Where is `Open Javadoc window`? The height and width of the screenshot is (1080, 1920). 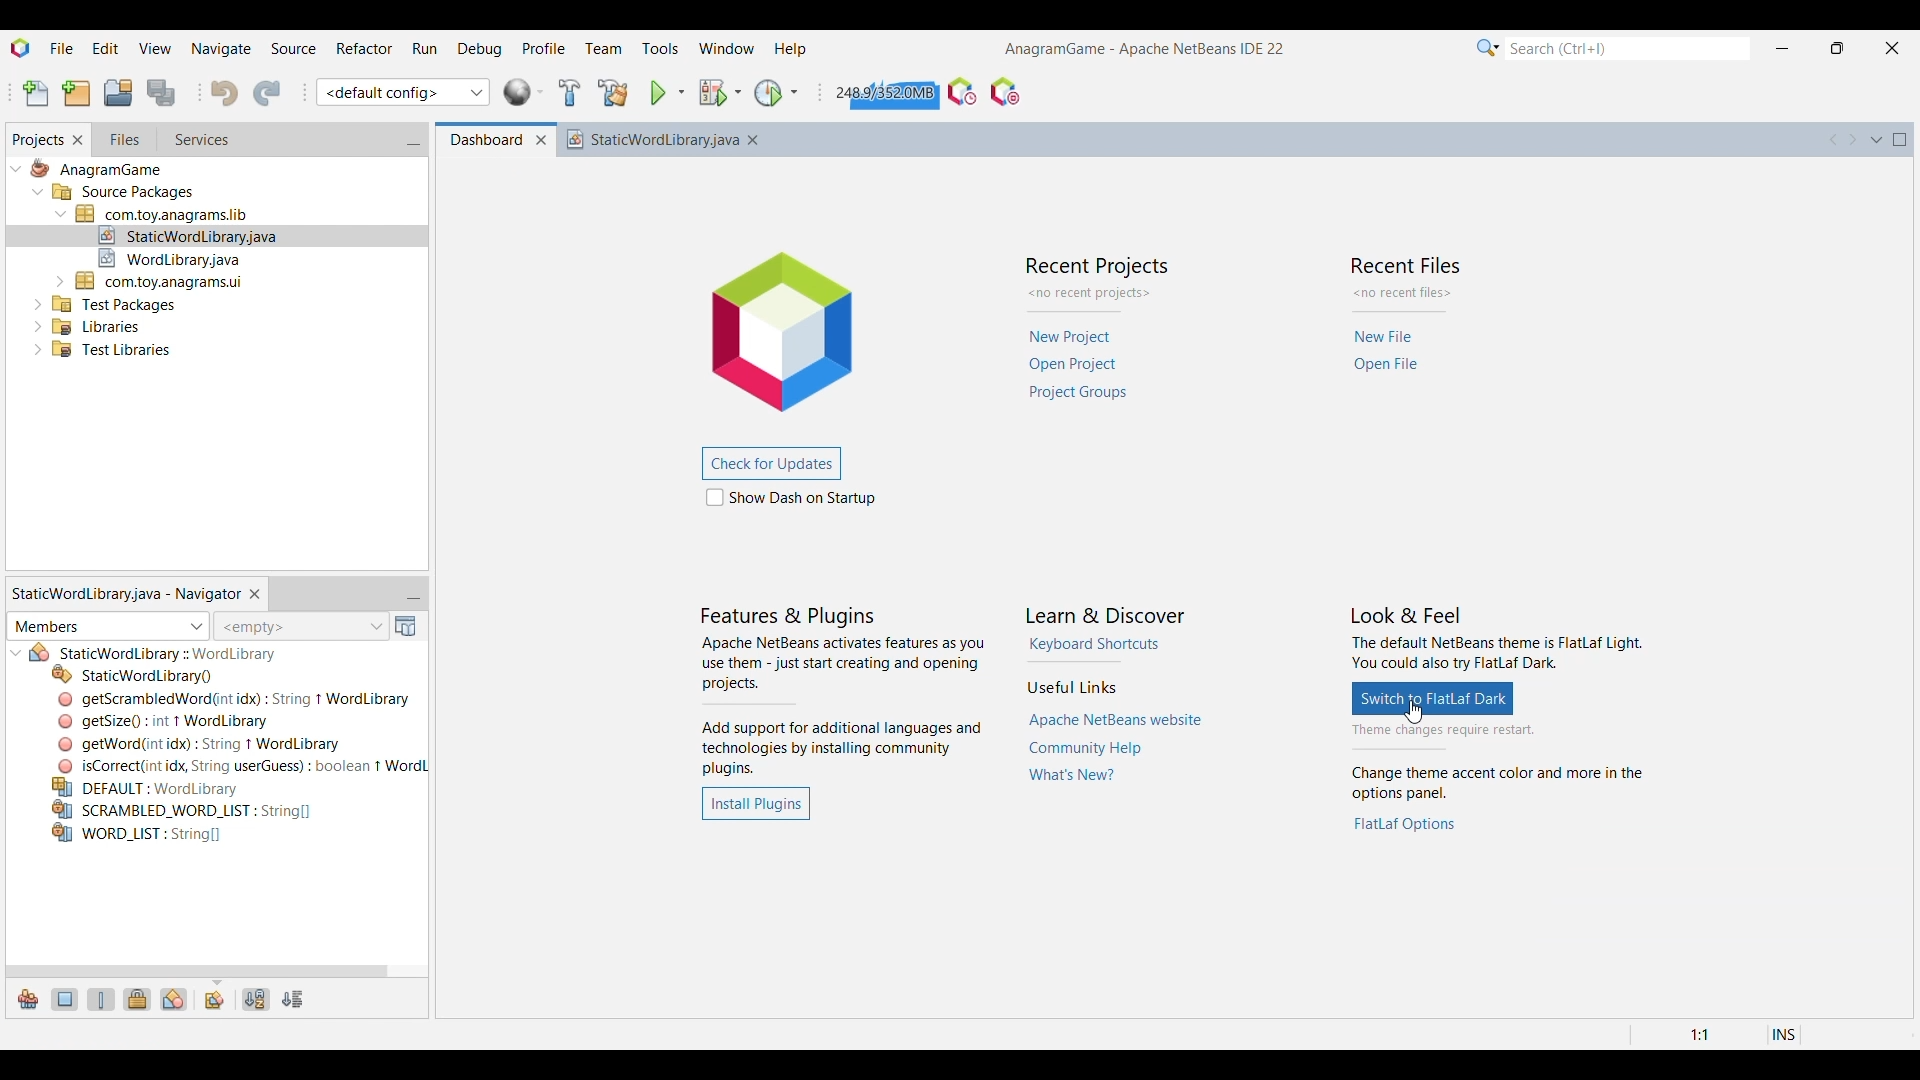 Open Javadoc window is located at coordinates (406, 626).